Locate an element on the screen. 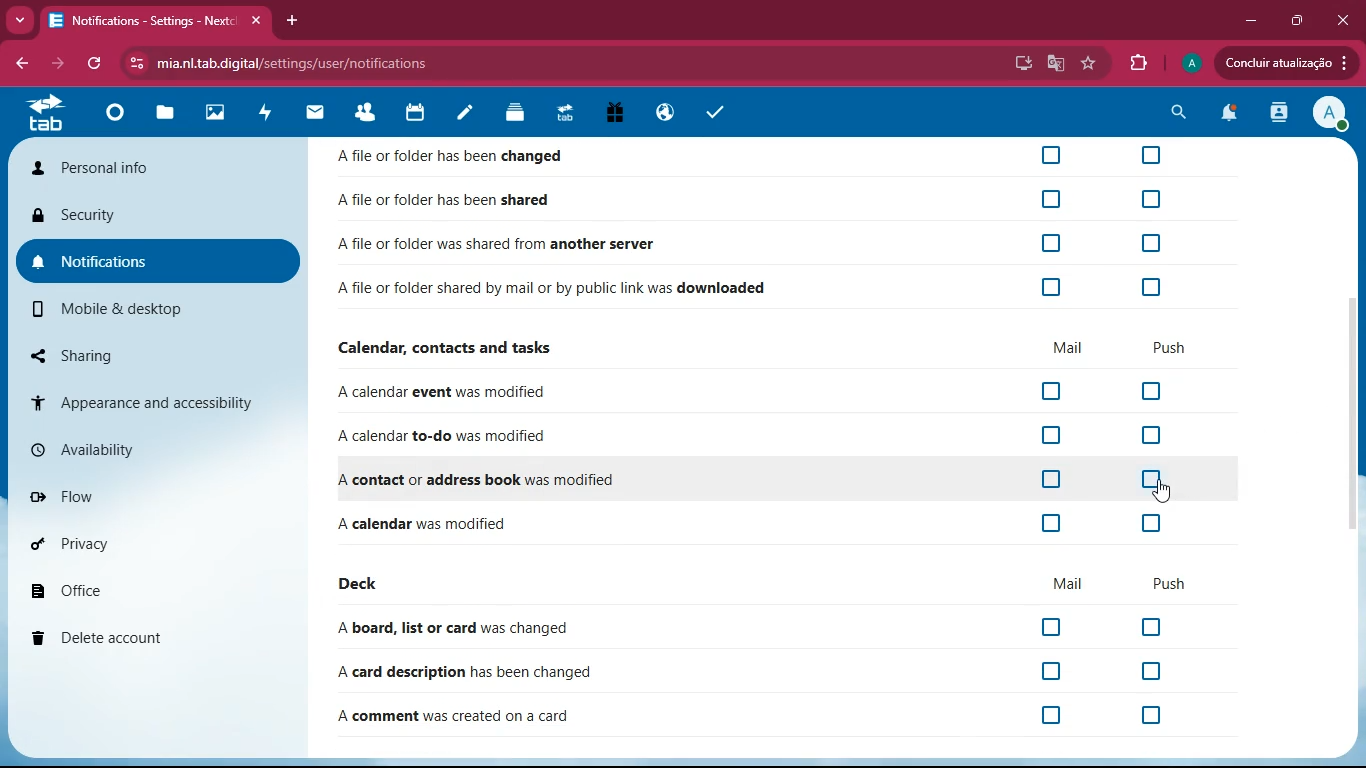  off is located at coordinates (1150, 523).